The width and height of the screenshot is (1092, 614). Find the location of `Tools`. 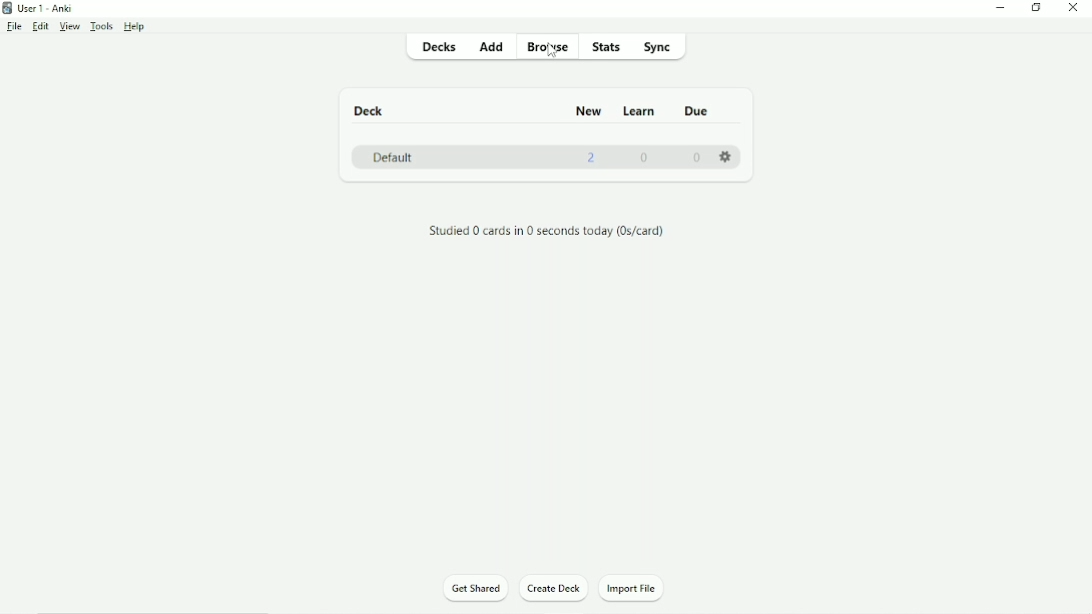

Tools is located at coordinates (102, 26).